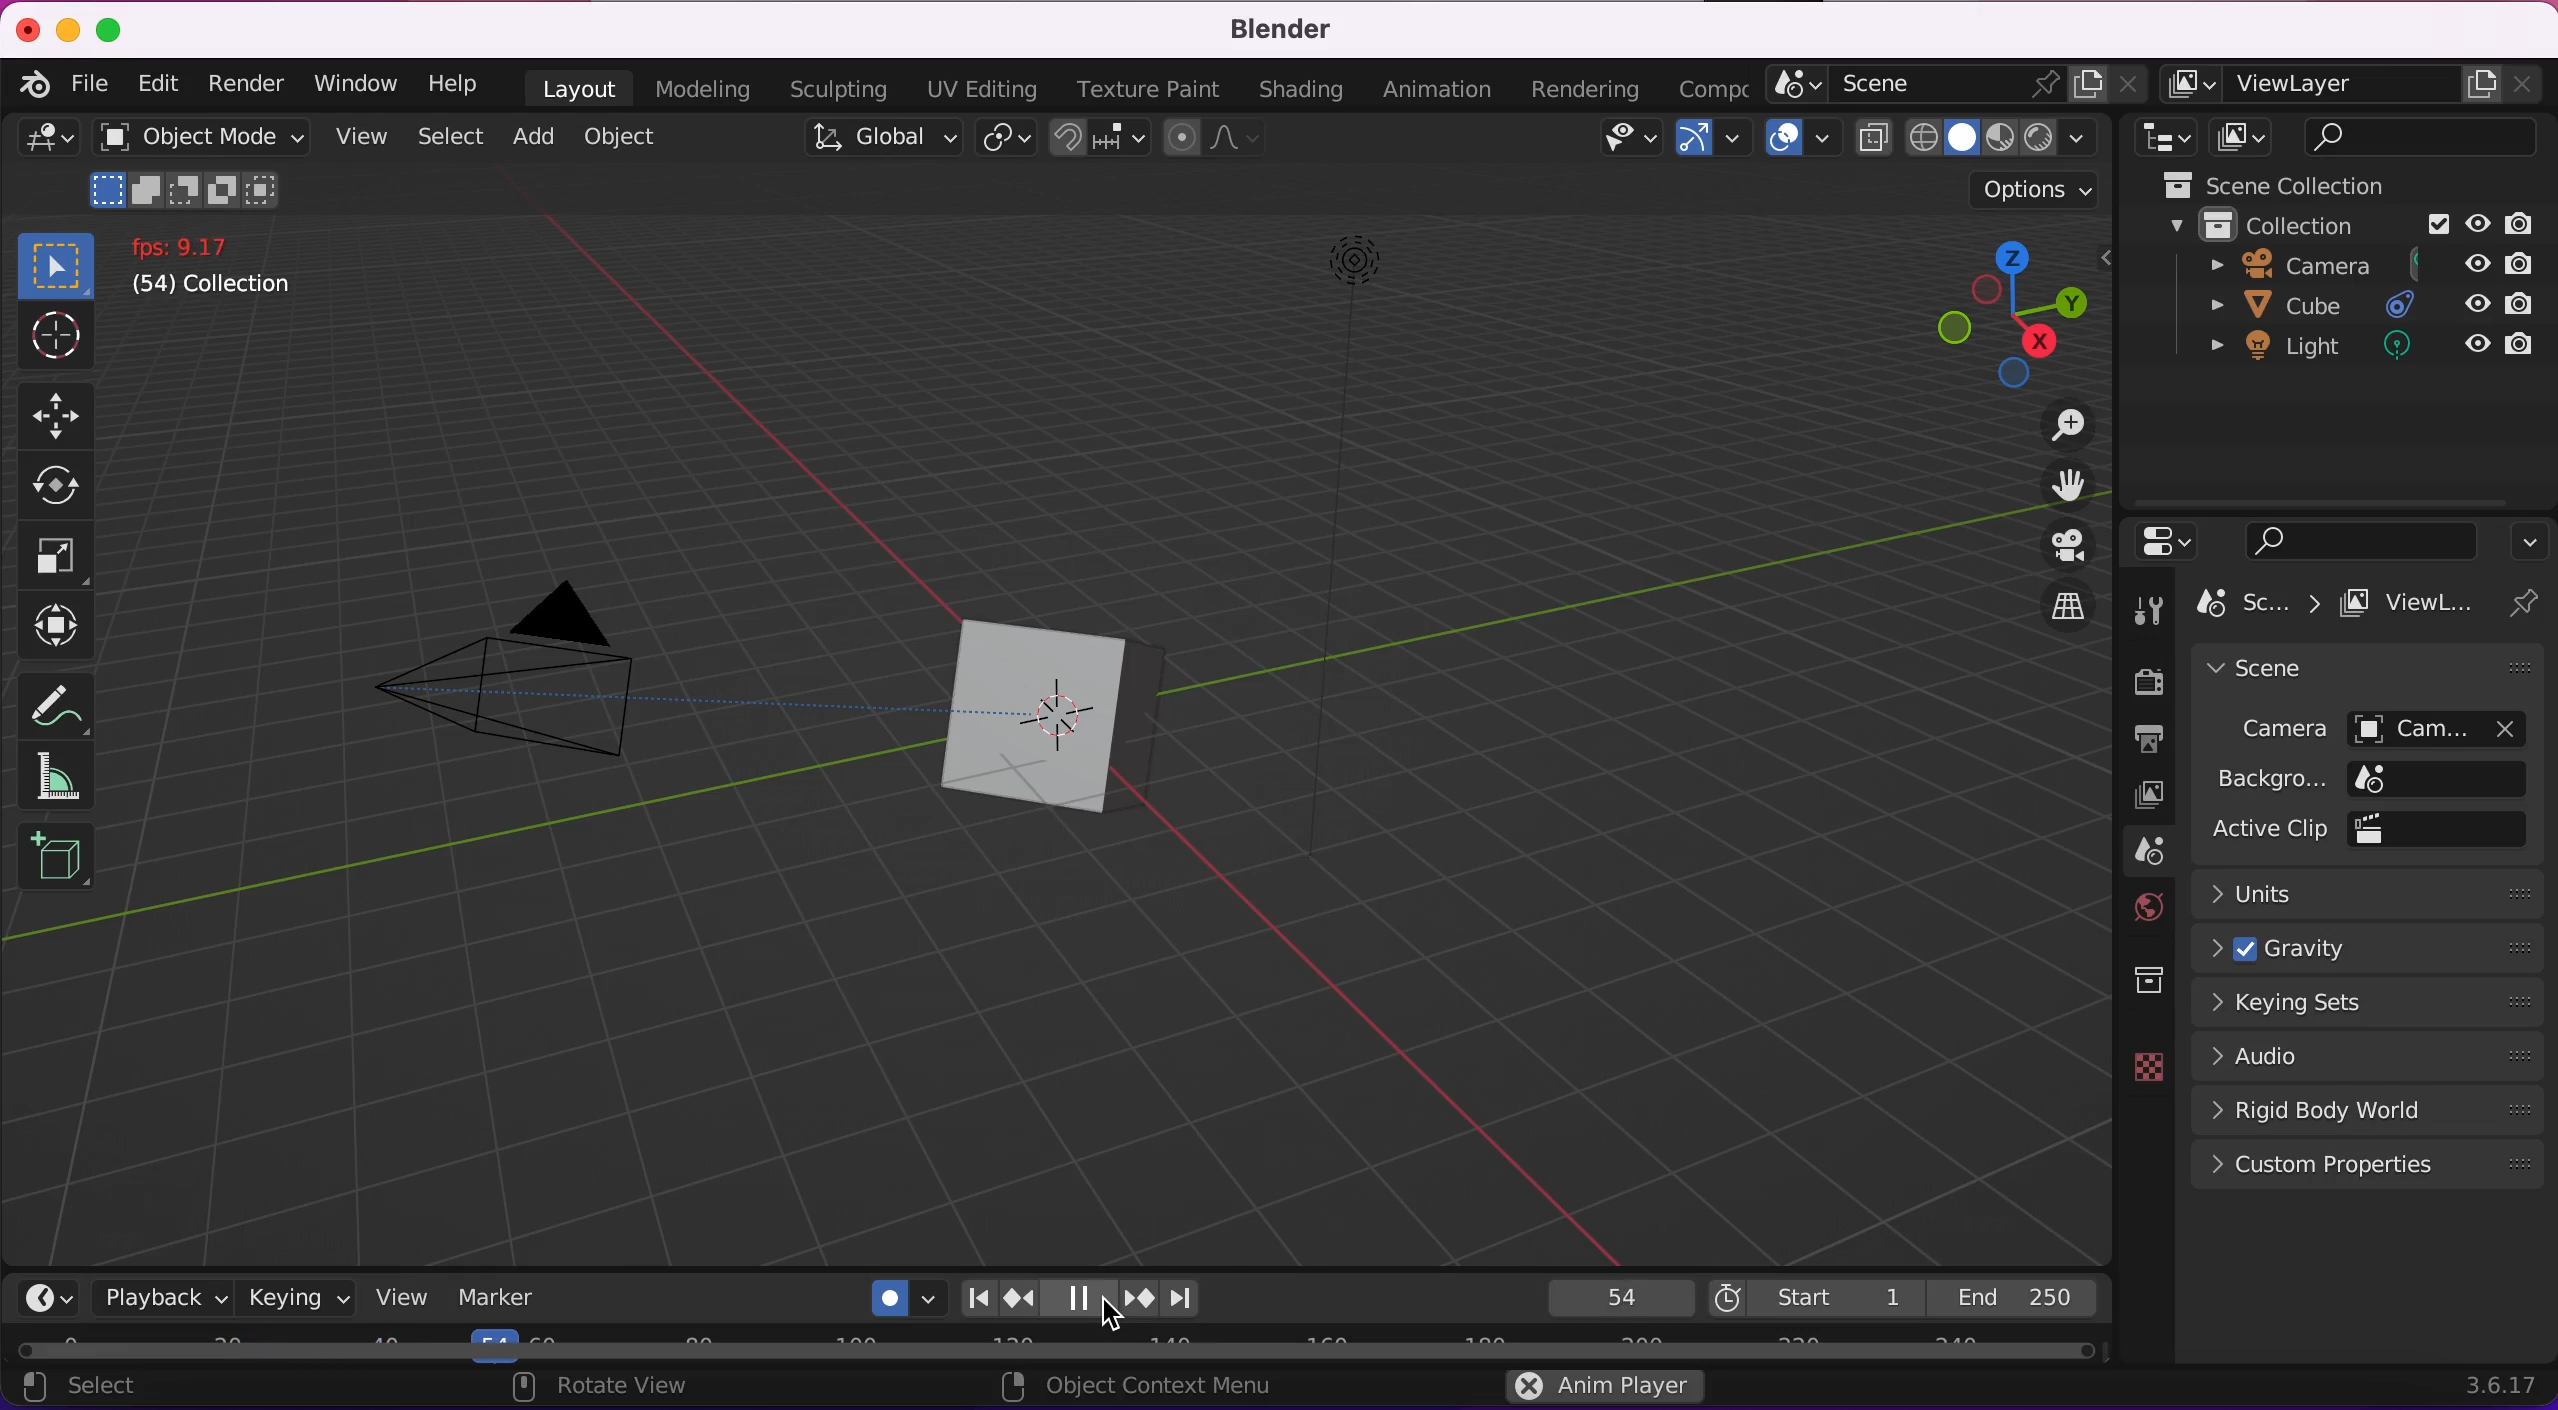 The image size is (2558, 1410). Describe the element at coordinates (1807, 1298) in the screenshot. I see `start 1` at that location.